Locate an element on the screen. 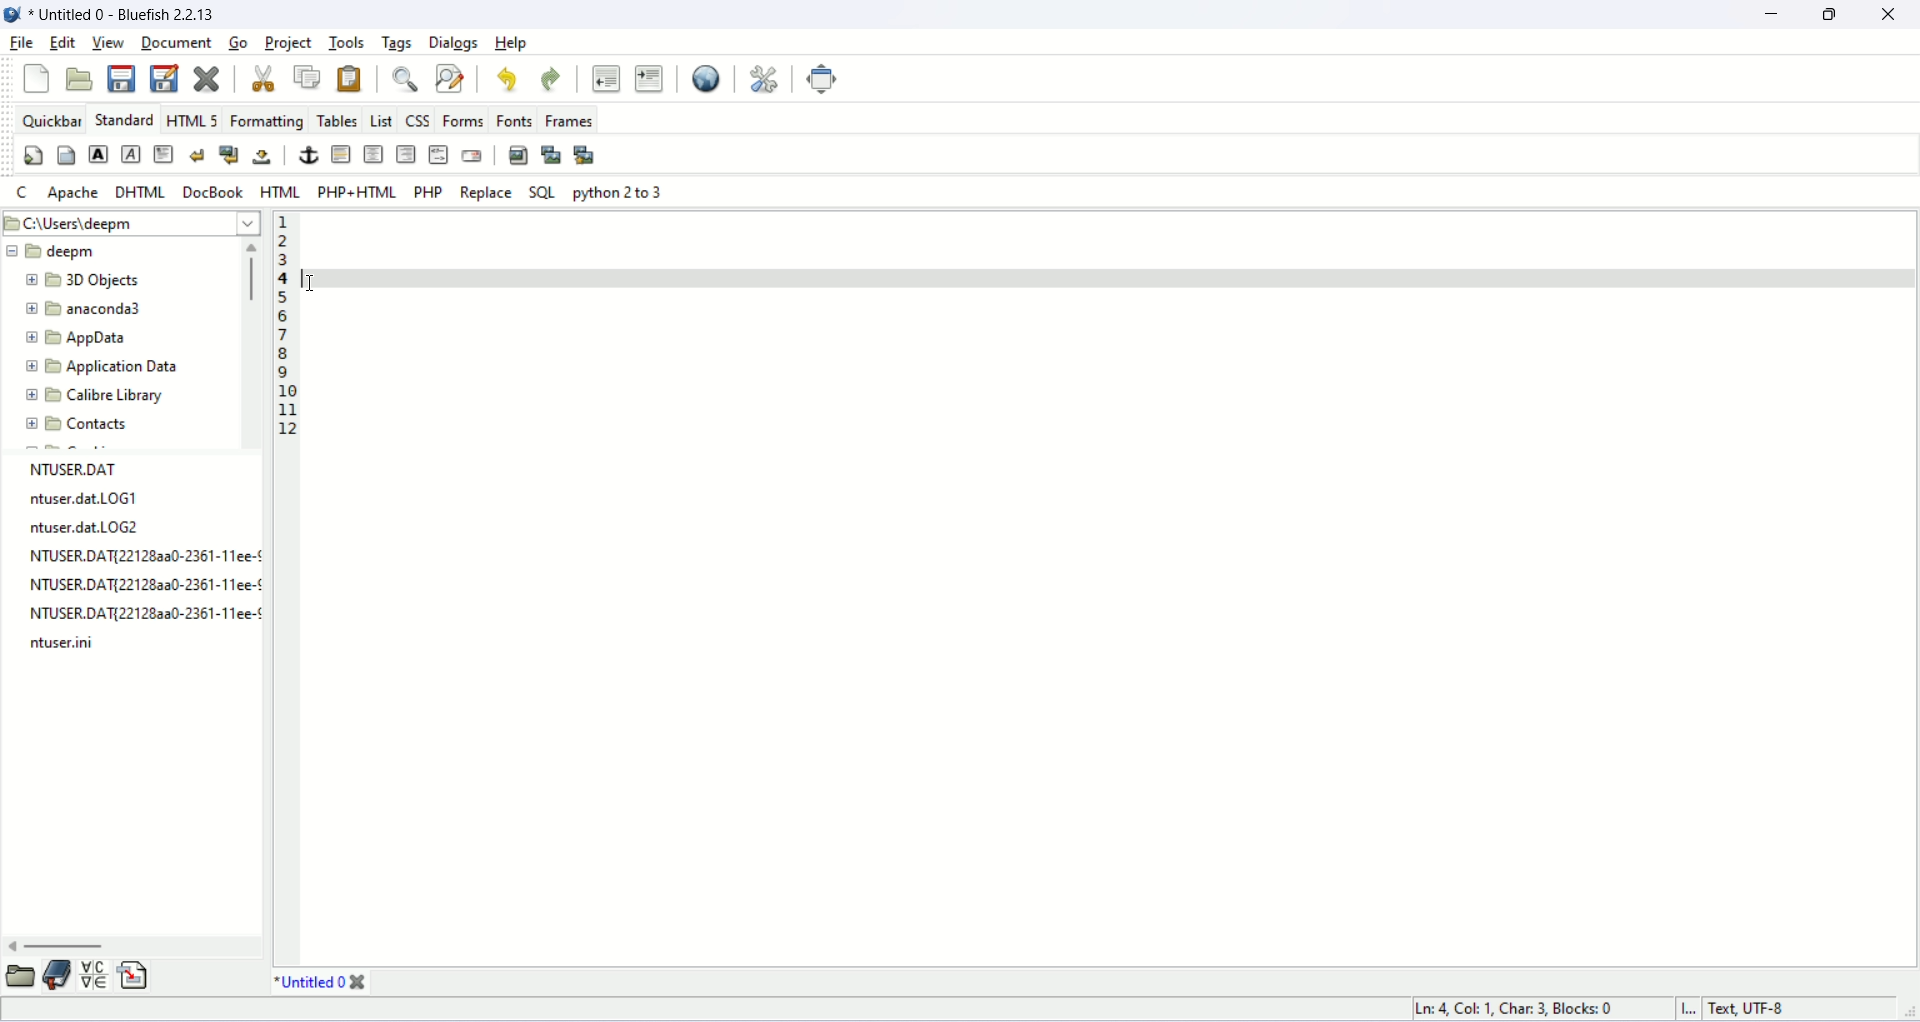  file explorer is located at coordinates (22, 979).